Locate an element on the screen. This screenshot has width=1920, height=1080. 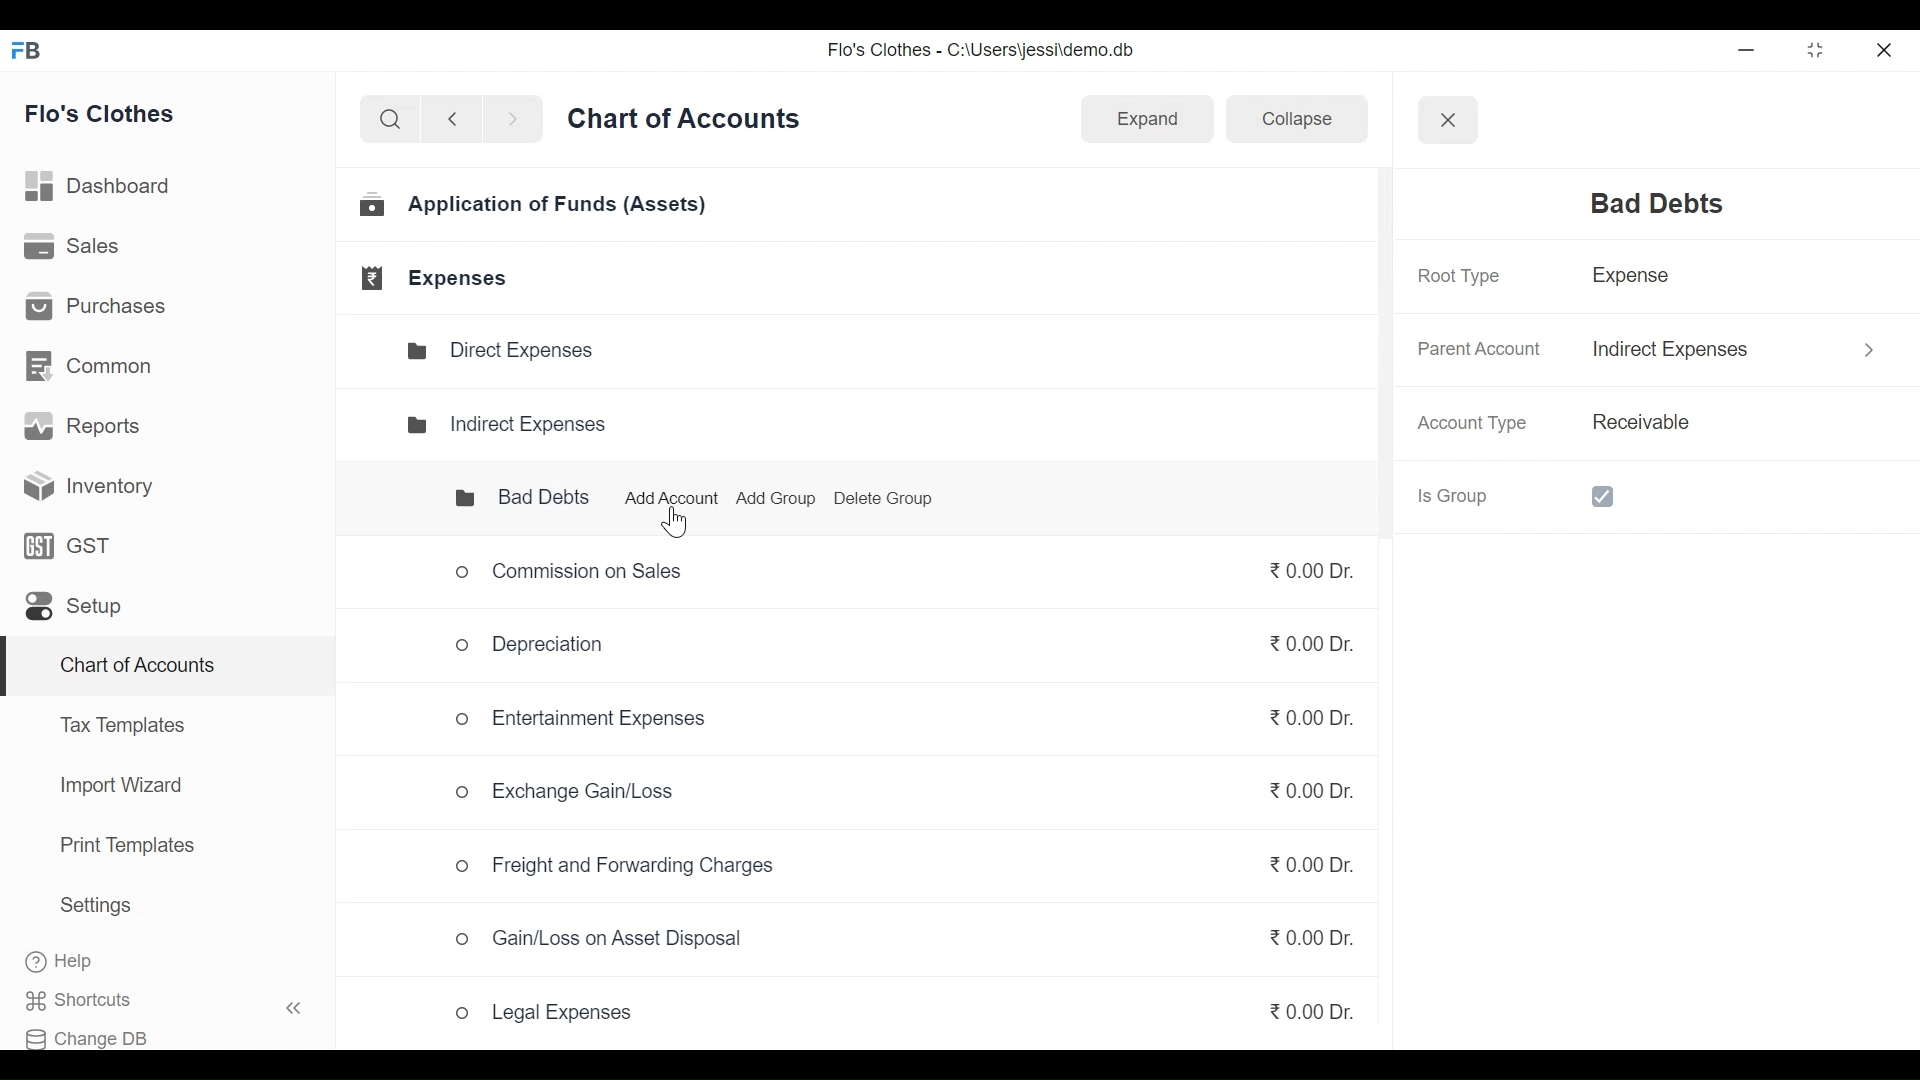
o Freight and Forwarding Charges is located at coordinates (611, 864).